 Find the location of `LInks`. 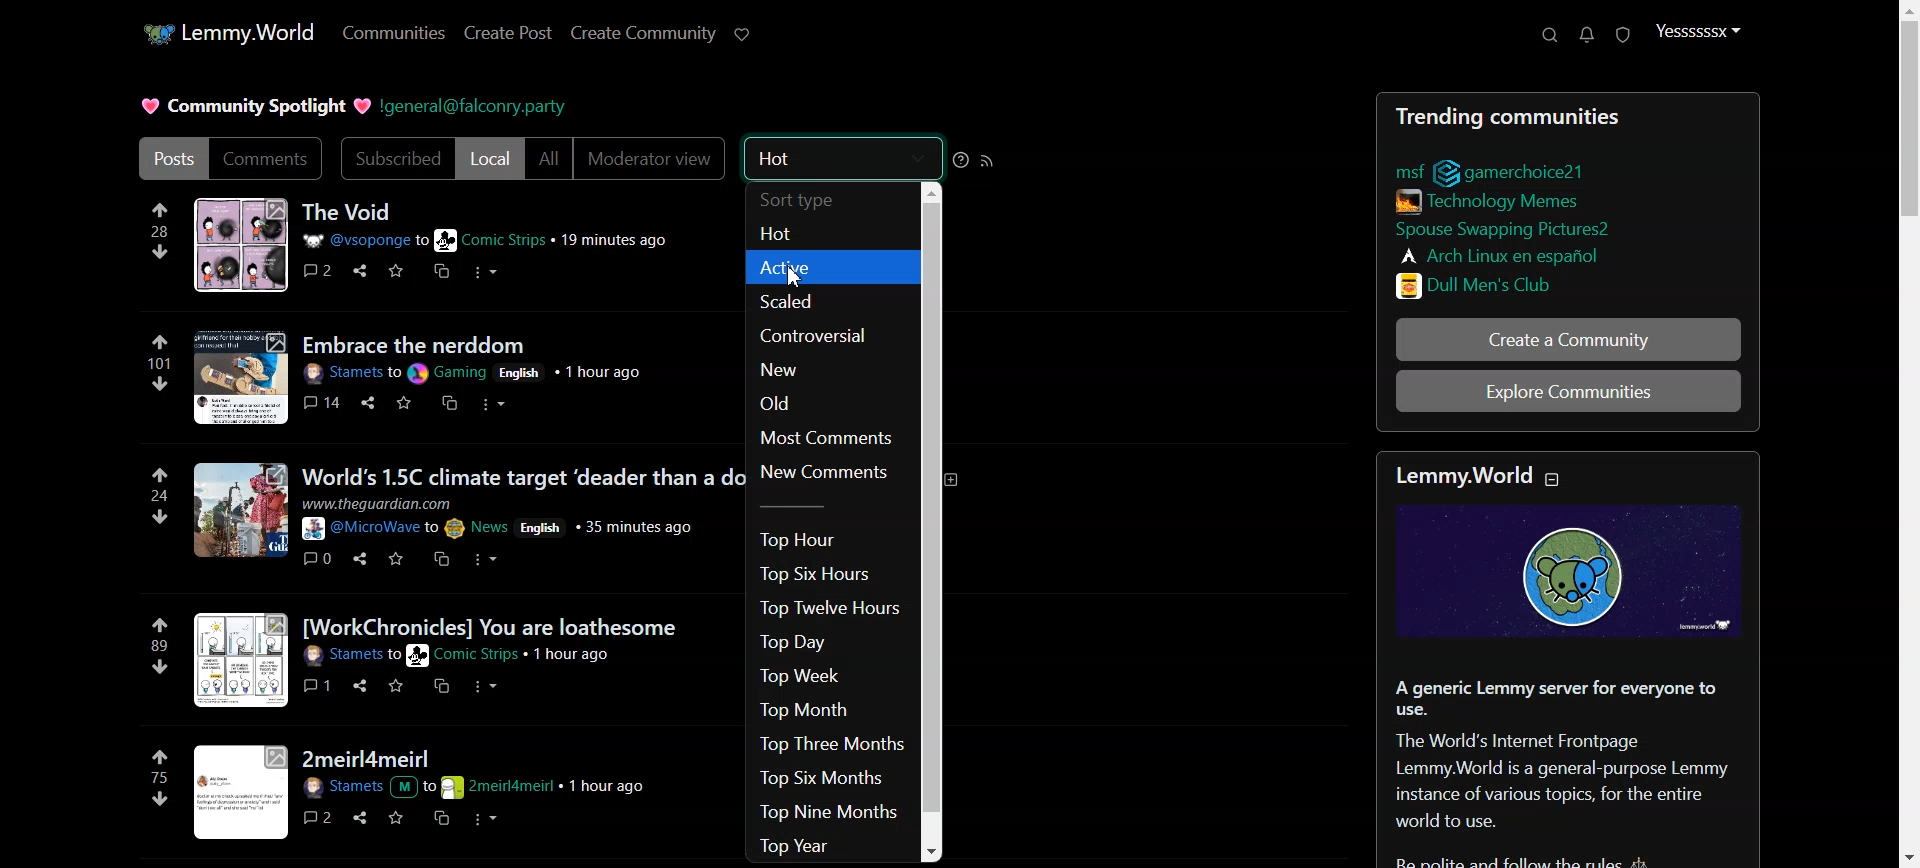

LInks is located at coordinates (1423, 172).